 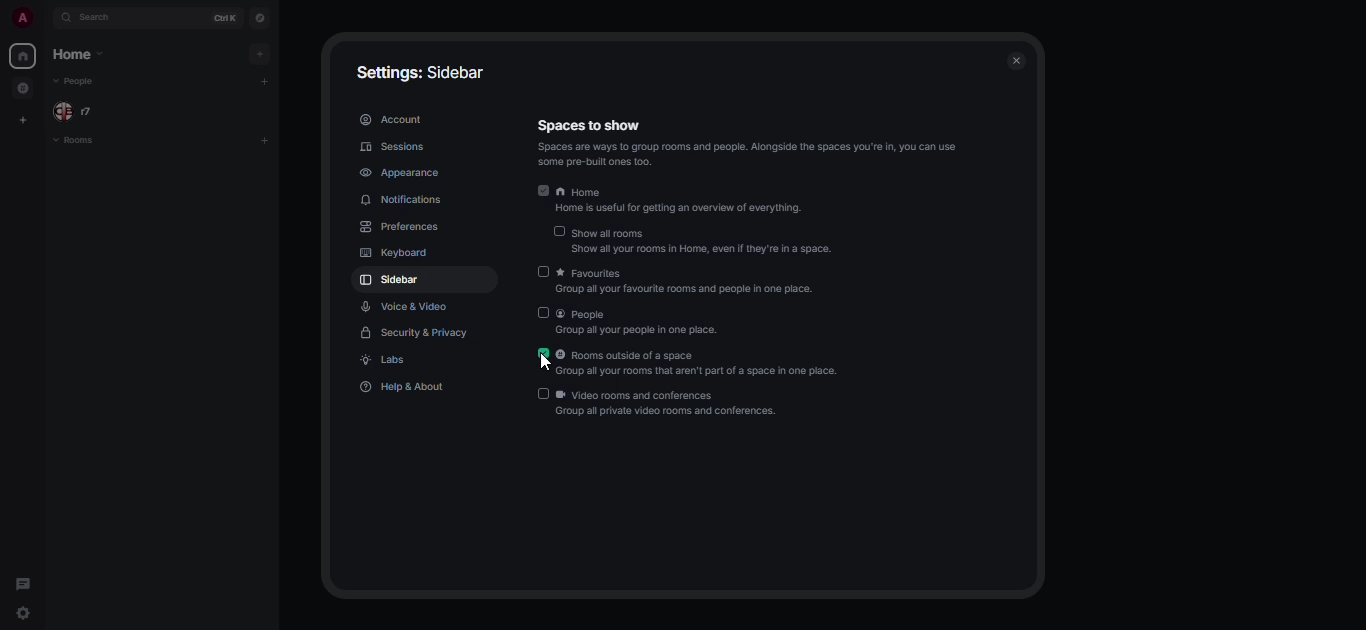 What do you see at coordinates (703, 372) in the screenshot?
I see `Group all your rooms that aren't part of a space in one place.` at bounding box center [703, 372].